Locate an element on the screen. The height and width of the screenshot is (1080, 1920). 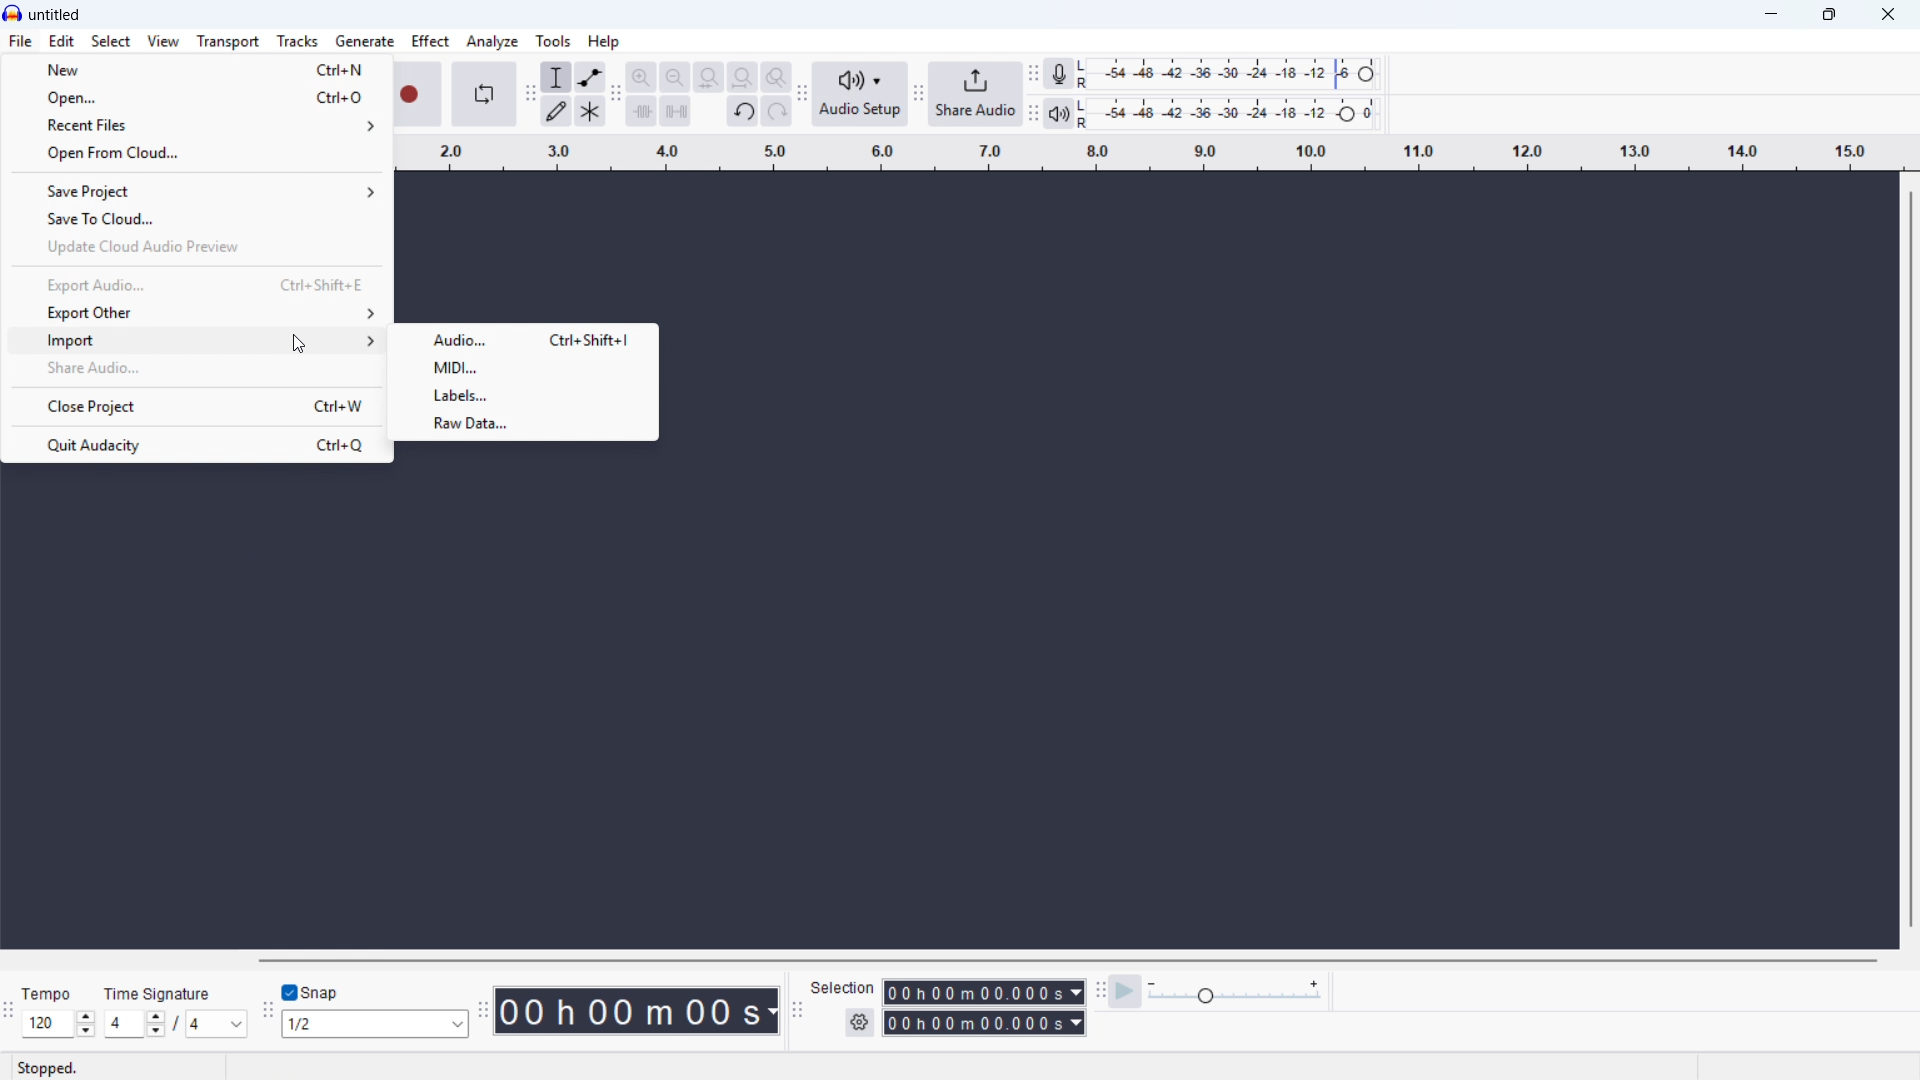
Toggle snap  is located at coordinates (311, 992).